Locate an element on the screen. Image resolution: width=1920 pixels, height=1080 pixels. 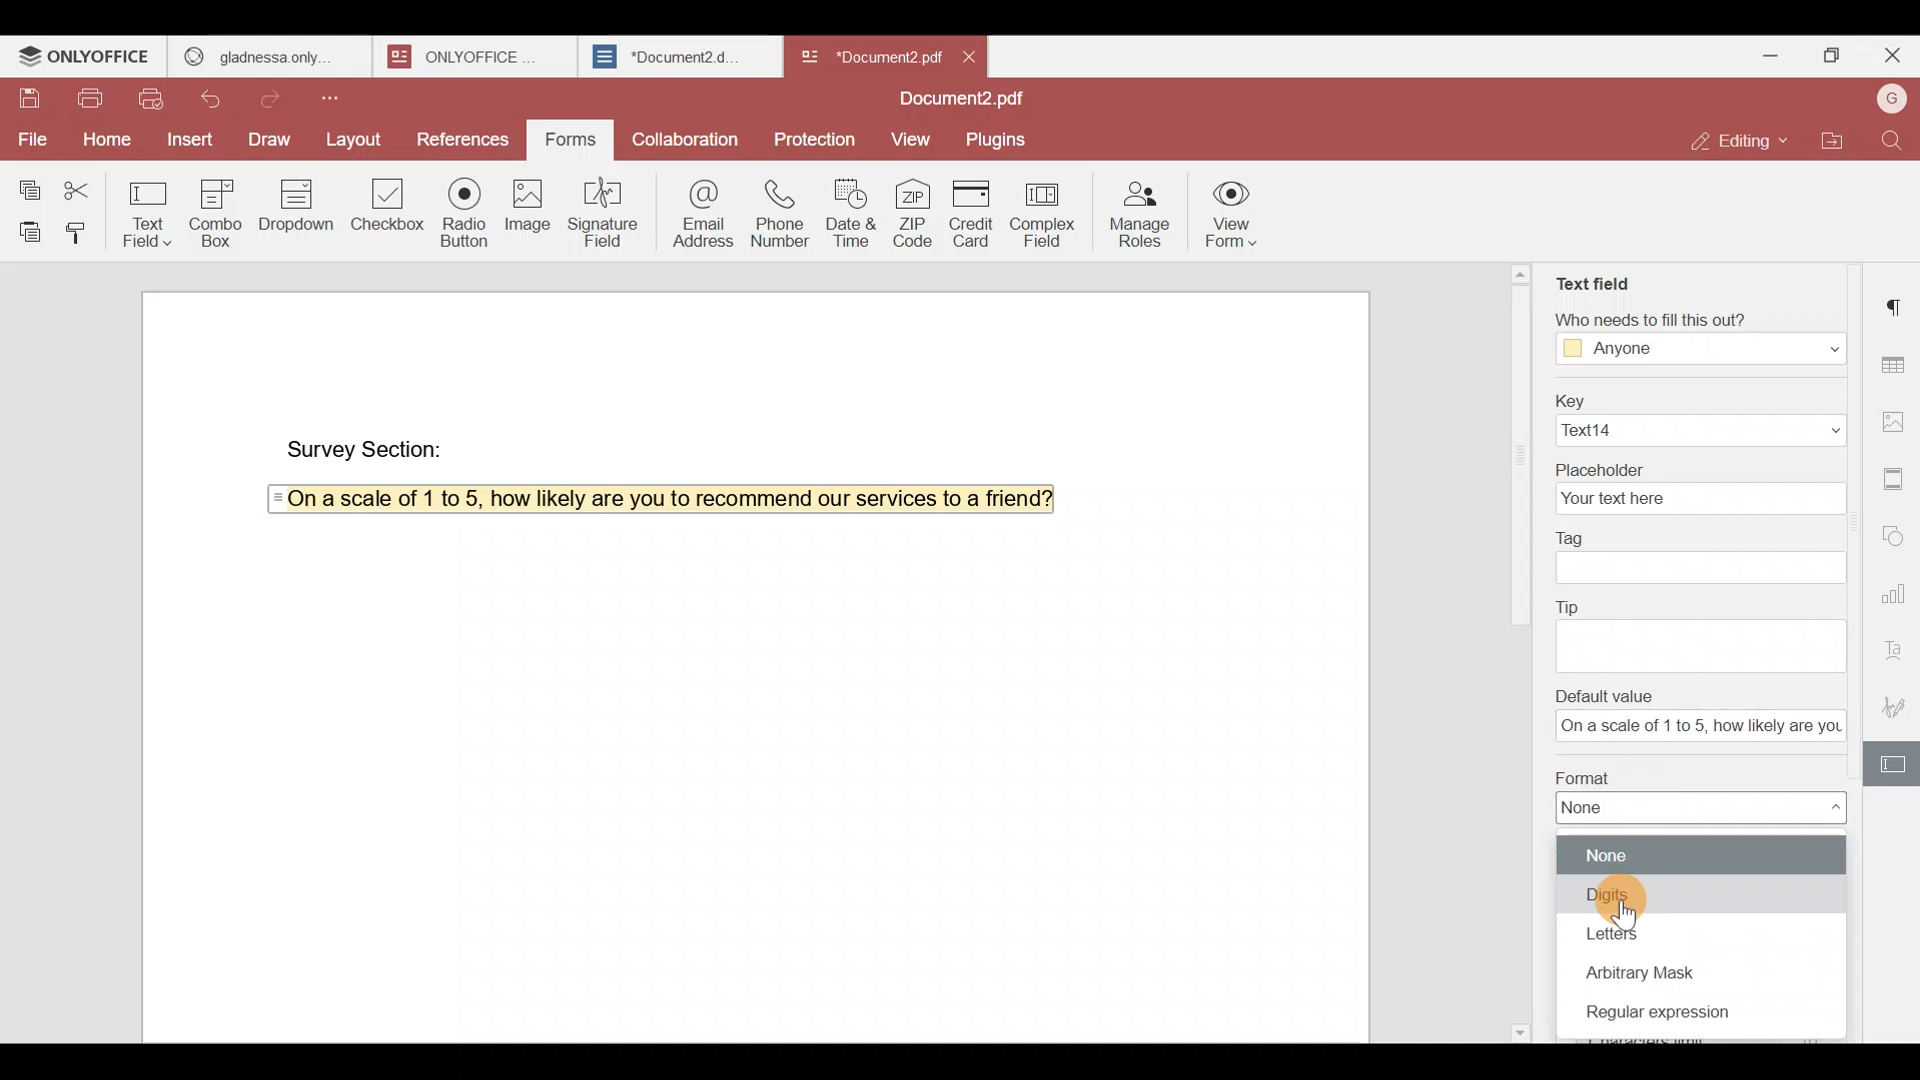
‘Who needs to fill this out? is located at coordinates (1709, 319).